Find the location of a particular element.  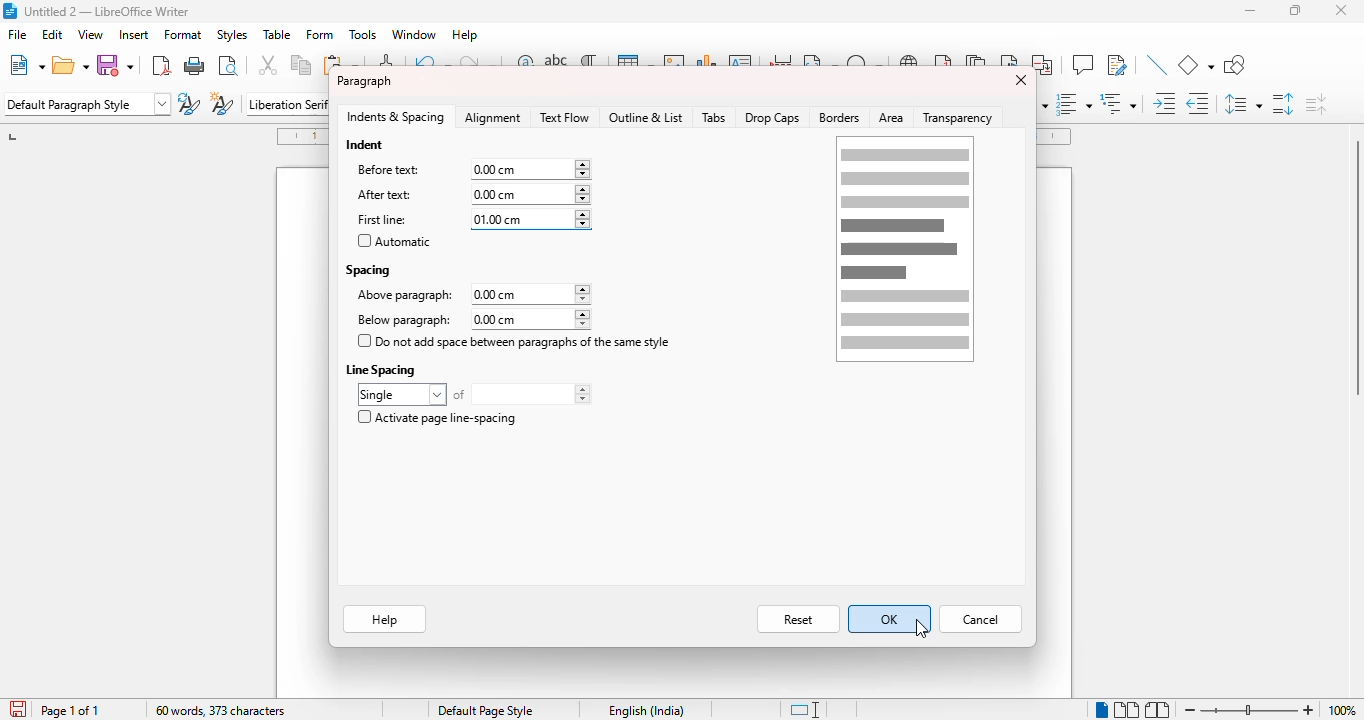

update selected style is located at coordinates (189, 103).